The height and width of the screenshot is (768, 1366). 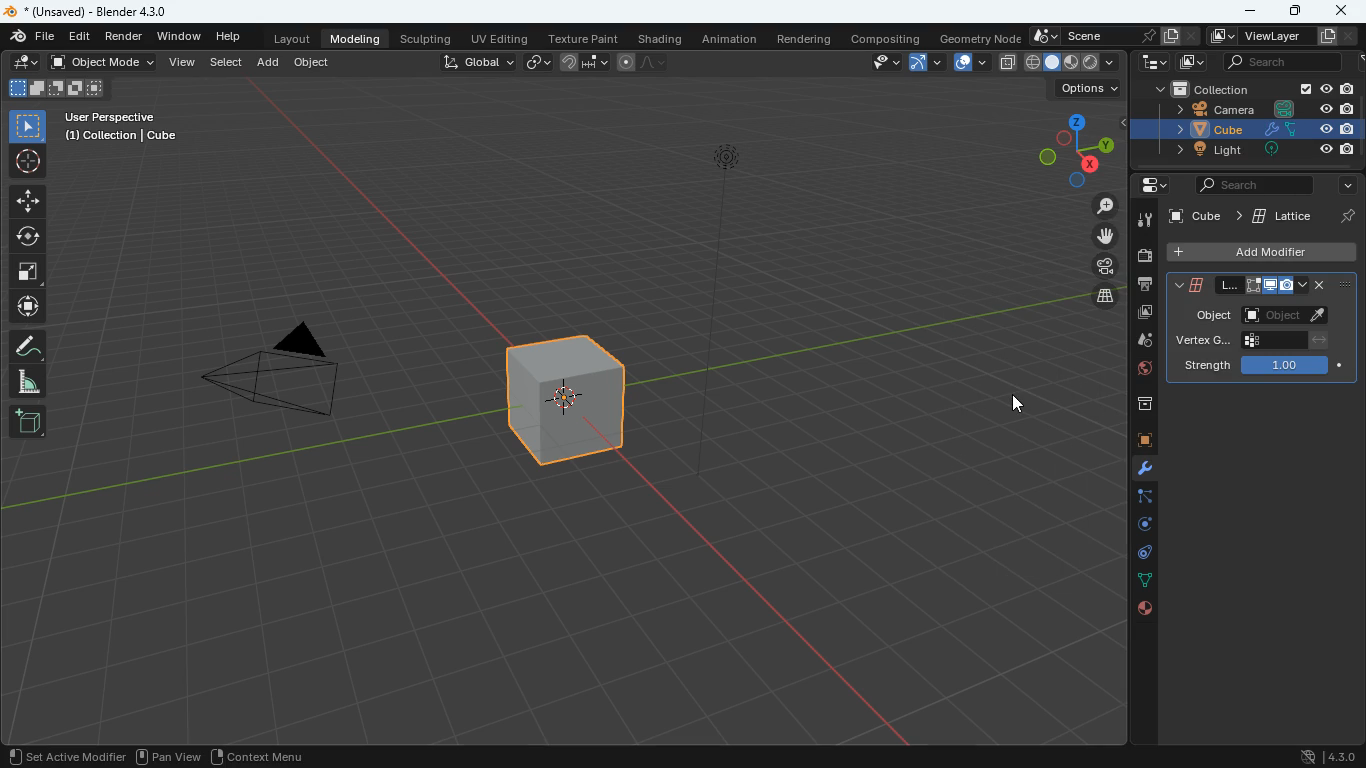 I want to click on drop, so click(x=1141, y=341).